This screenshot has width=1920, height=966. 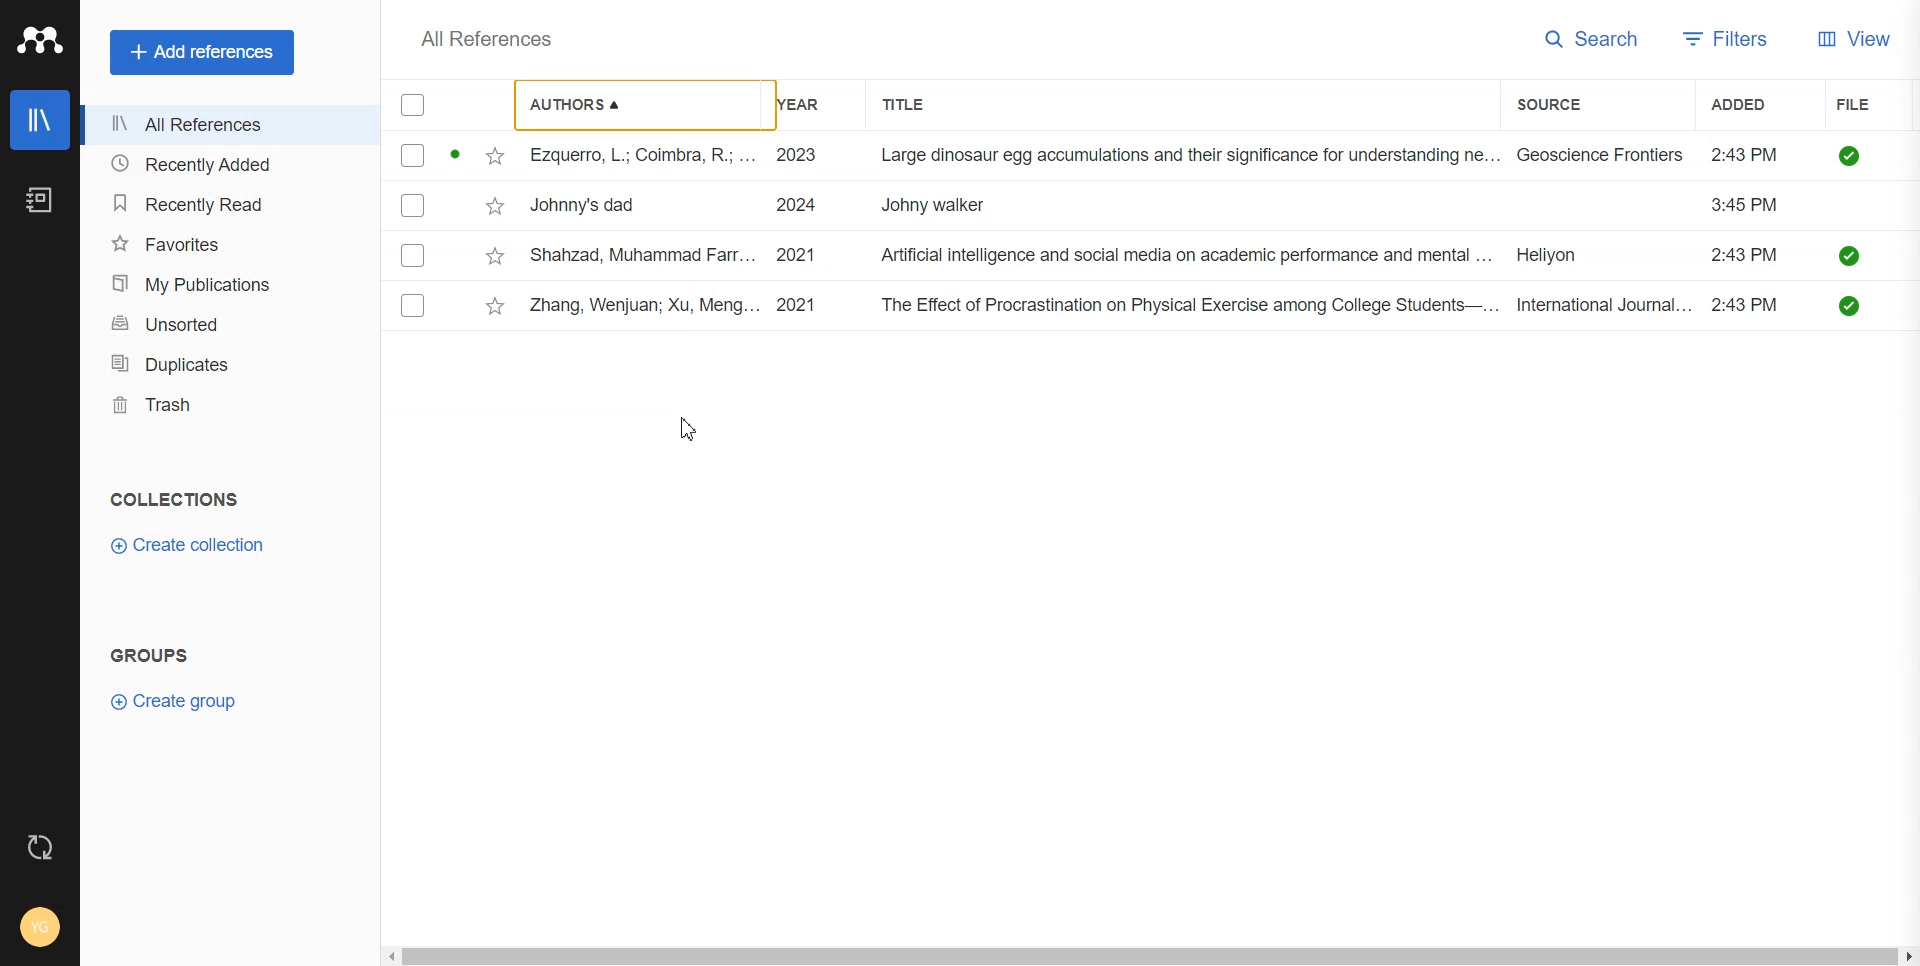 I want to click on Account, so click(x=38, y=928).